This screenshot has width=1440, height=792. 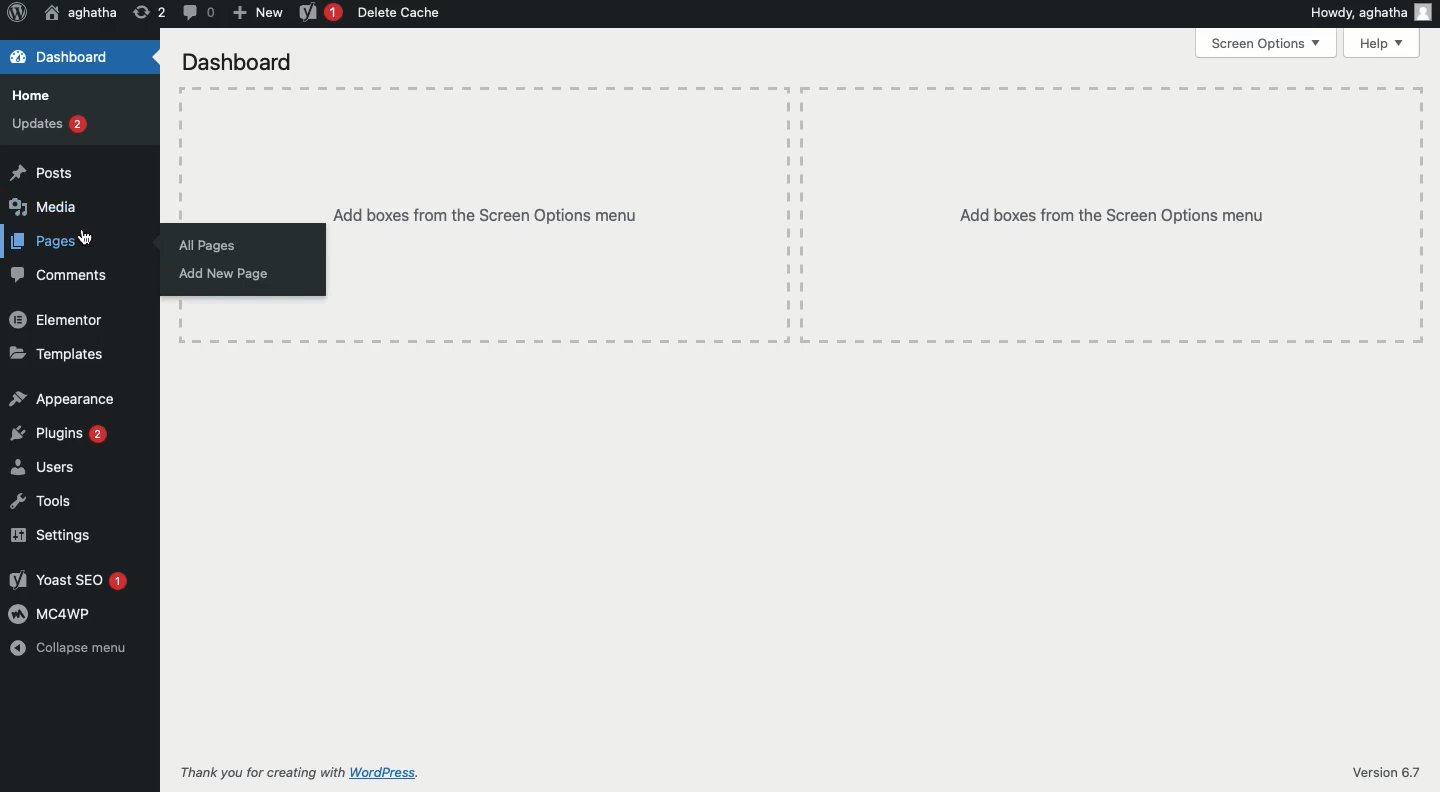 I want to click on All pages, so click(x=206, y=246).